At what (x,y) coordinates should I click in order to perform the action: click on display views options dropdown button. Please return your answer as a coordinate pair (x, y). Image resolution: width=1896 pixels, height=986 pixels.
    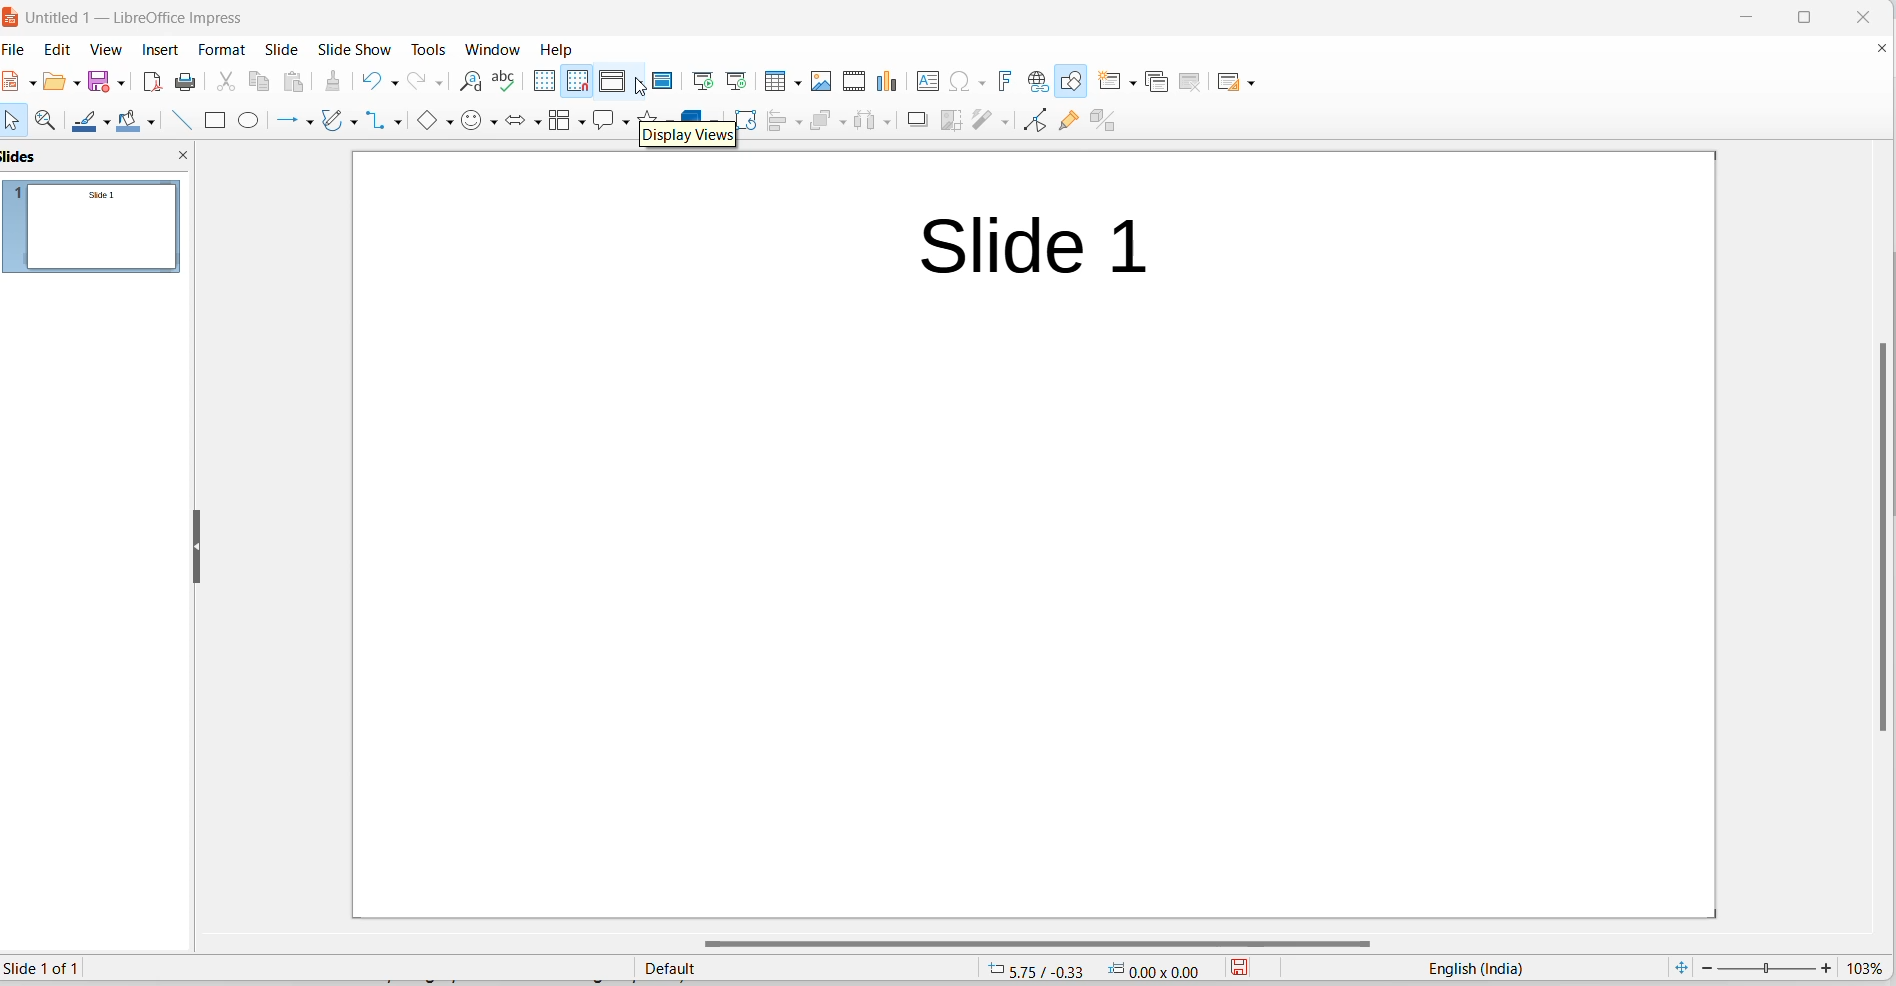
    Looking at the image, I should click on (642, 82).